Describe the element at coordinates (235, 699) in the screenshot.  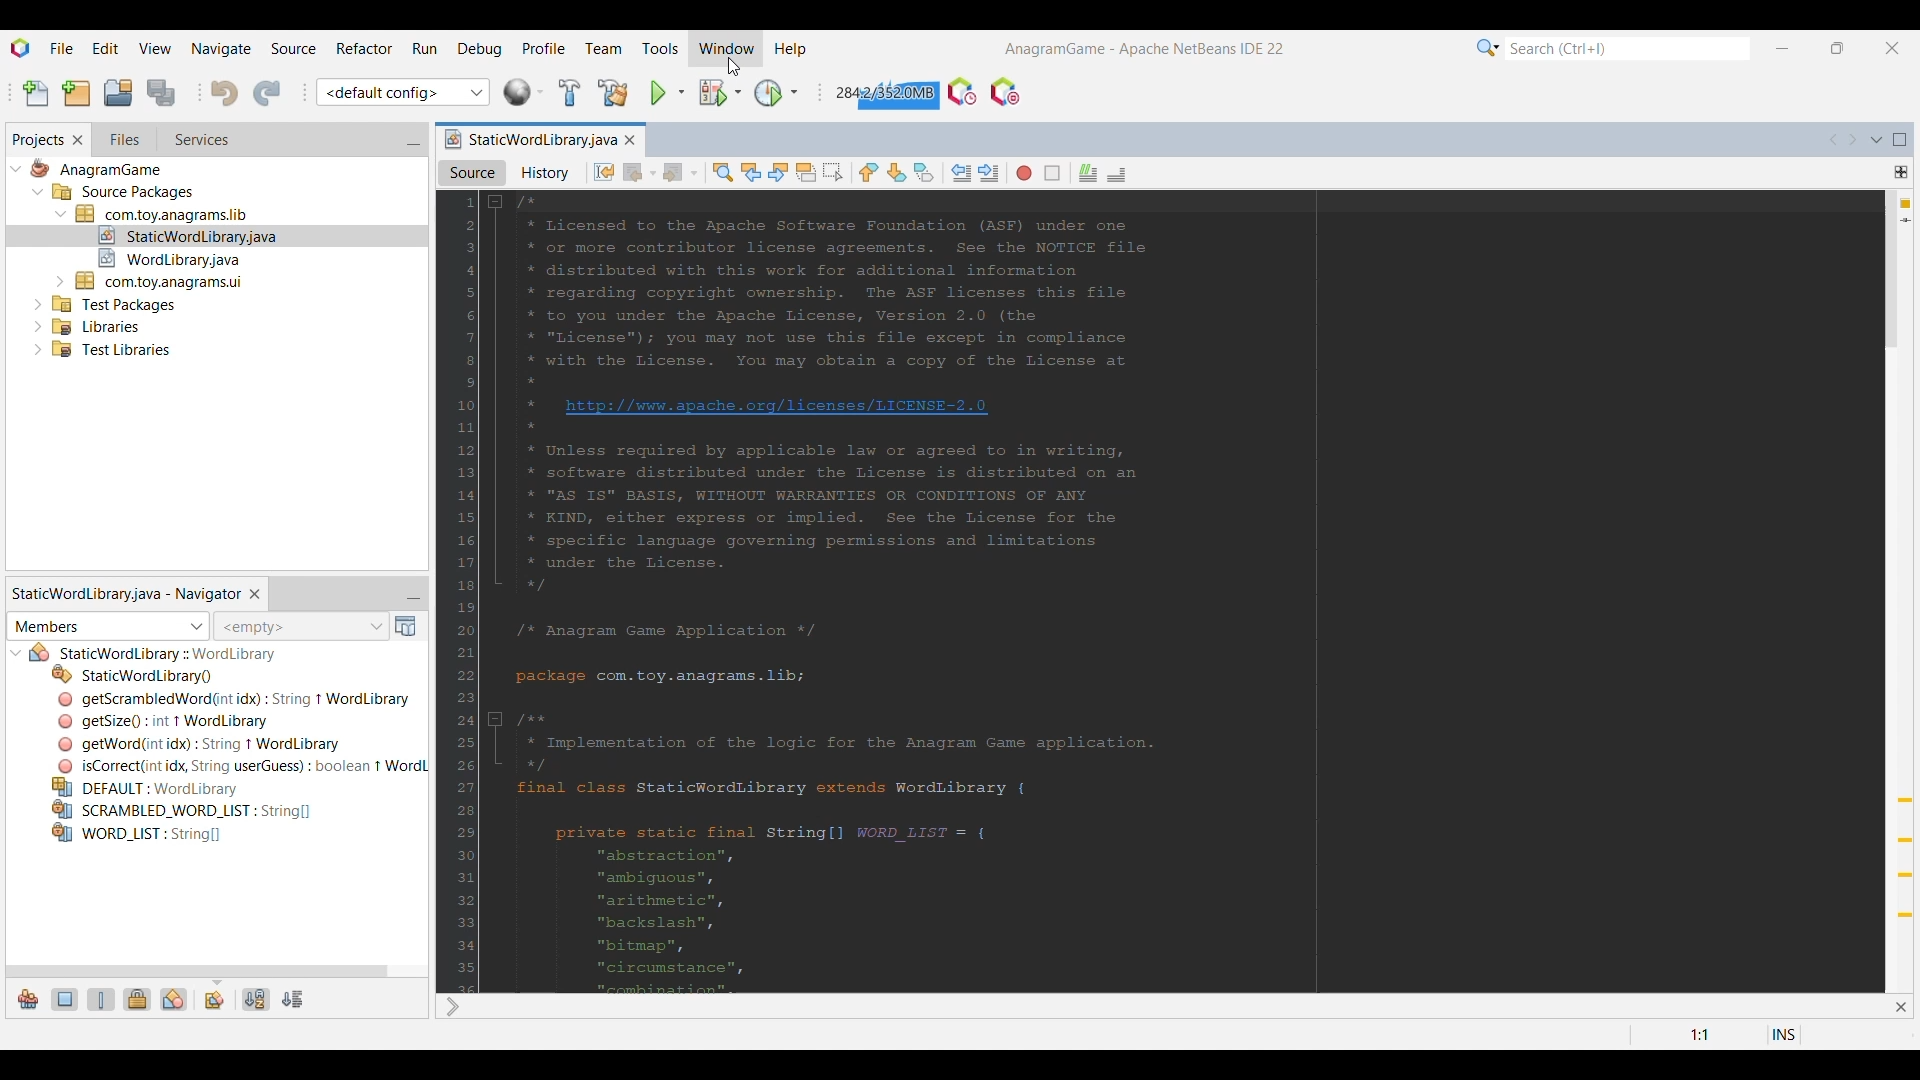
I see `` at that location.